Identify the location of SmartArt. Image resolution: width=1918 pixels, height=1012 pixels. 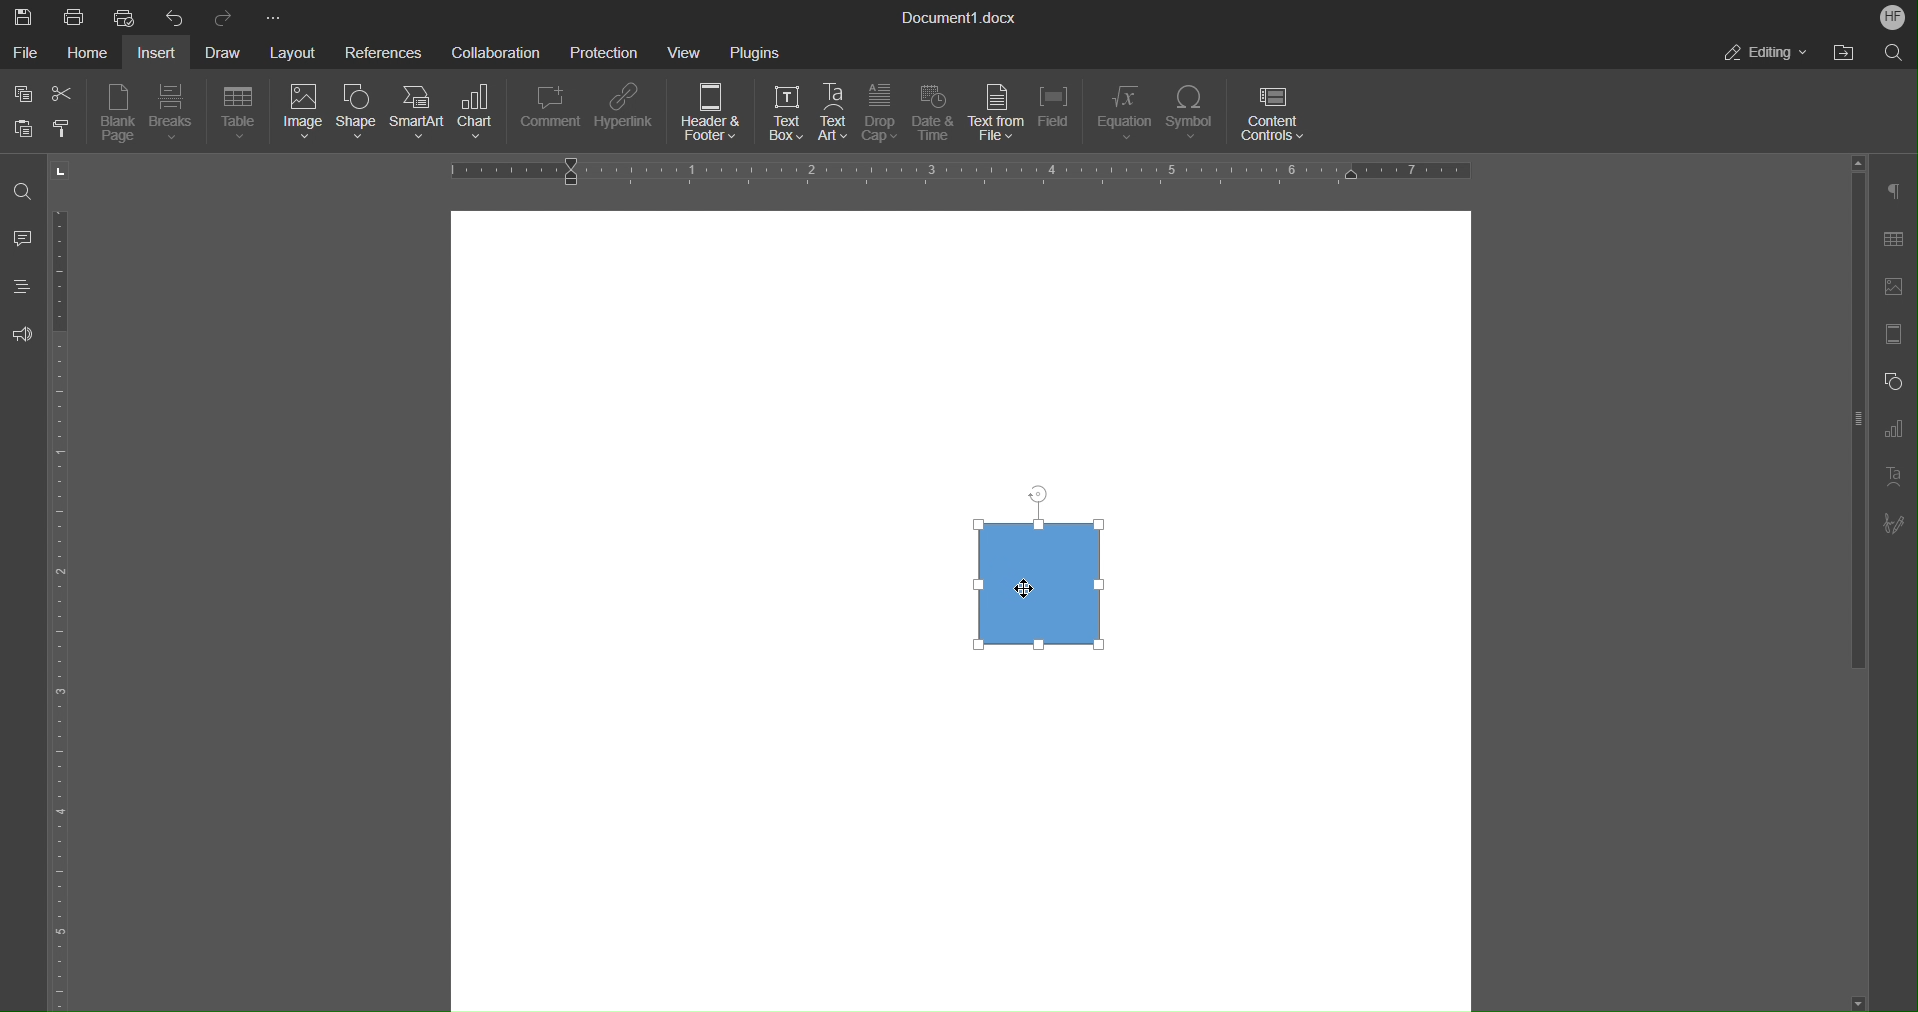
(420, 114).